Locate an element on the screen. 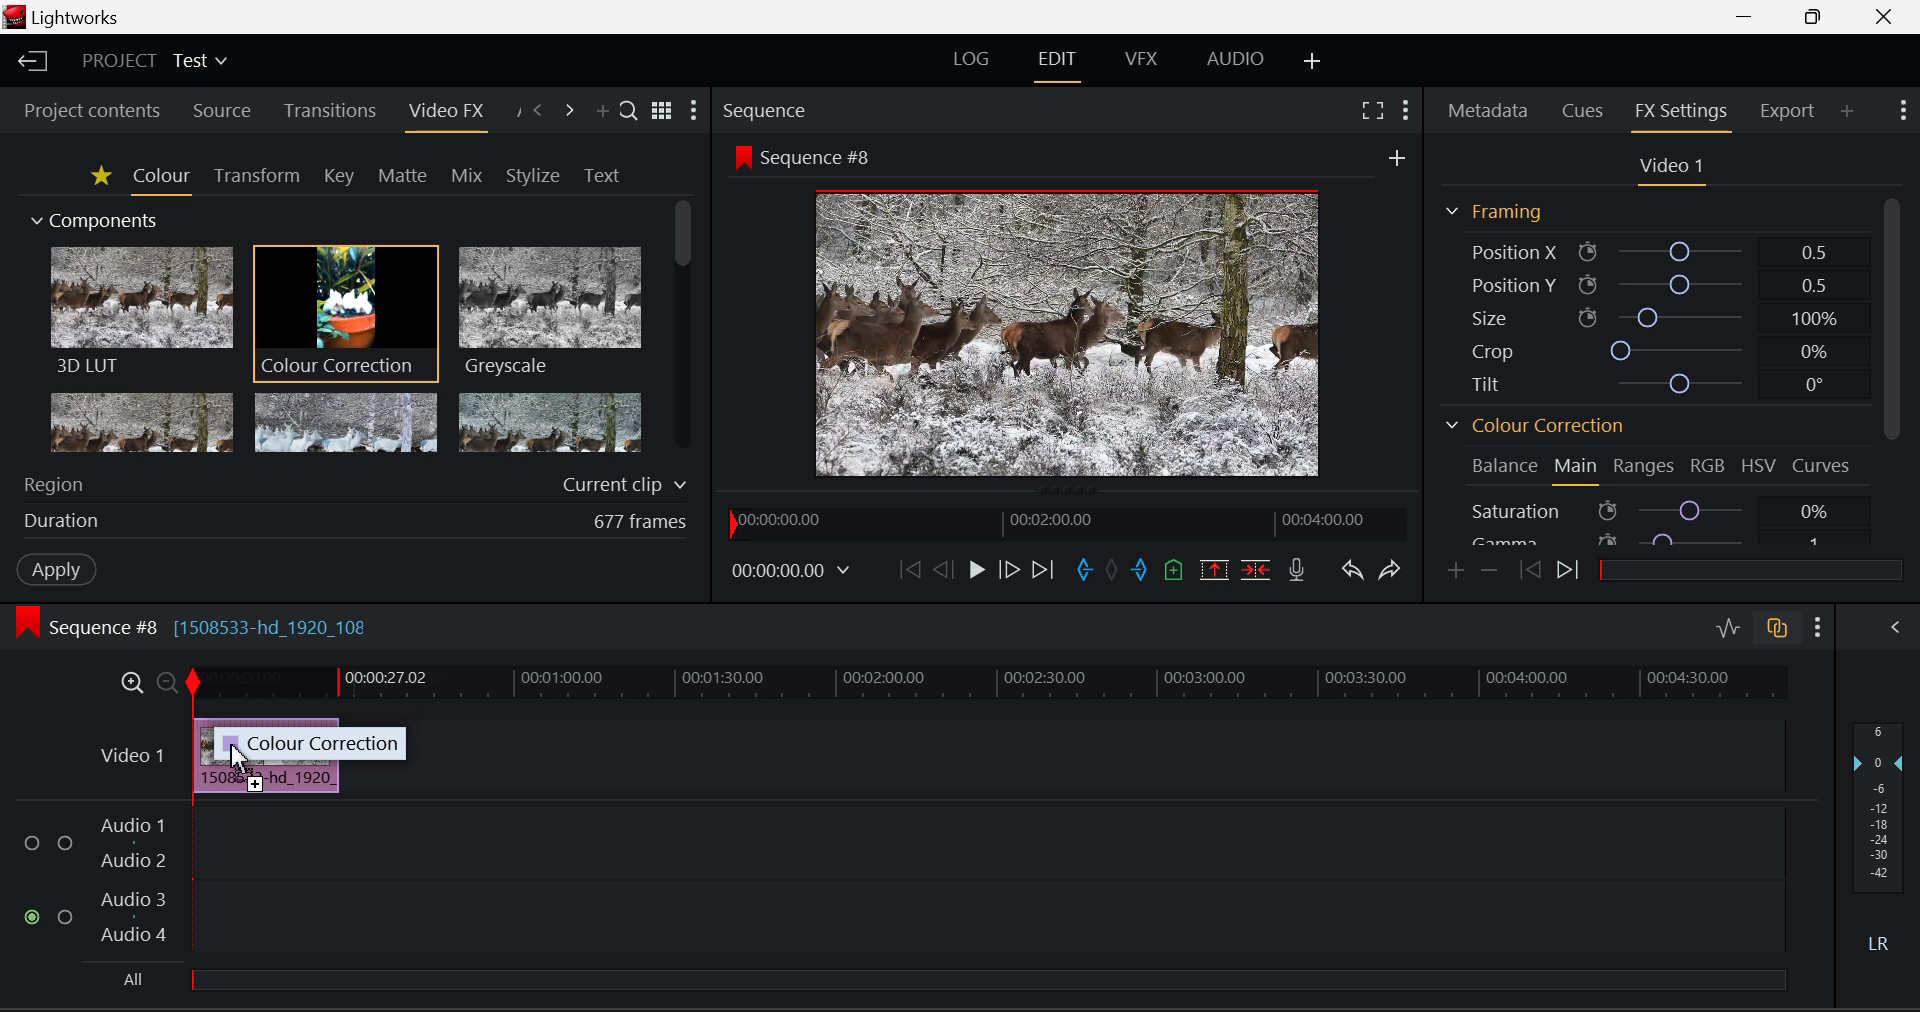 The height and width of the screenshot is (1012, 1920). Transform is located at coordinates (256, 176).